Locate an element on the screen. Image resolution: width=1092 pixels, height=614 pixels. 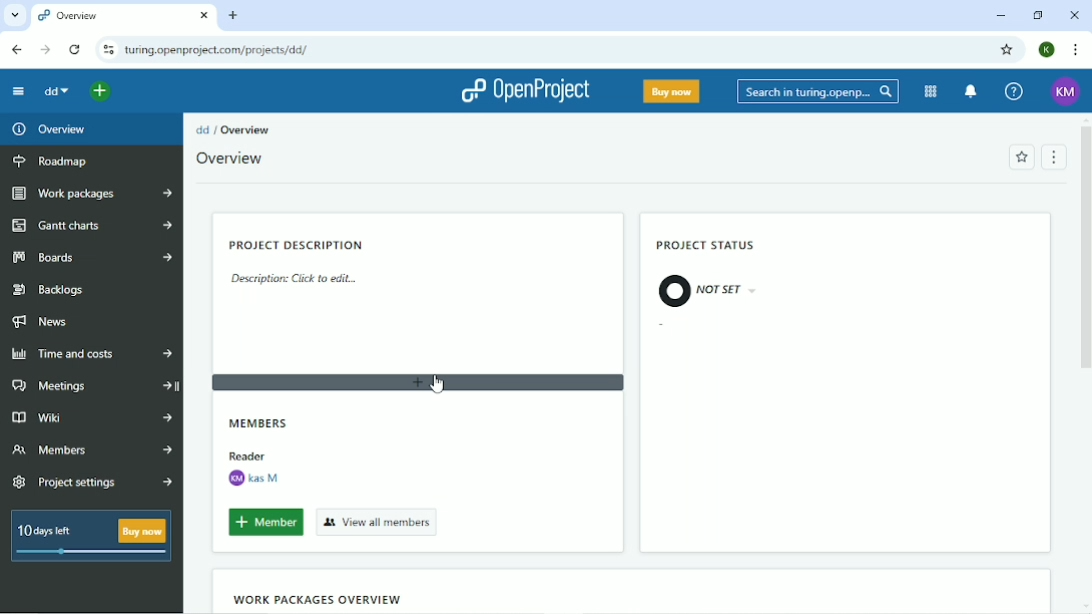
Reload this page is located at coordinates (77, 49).